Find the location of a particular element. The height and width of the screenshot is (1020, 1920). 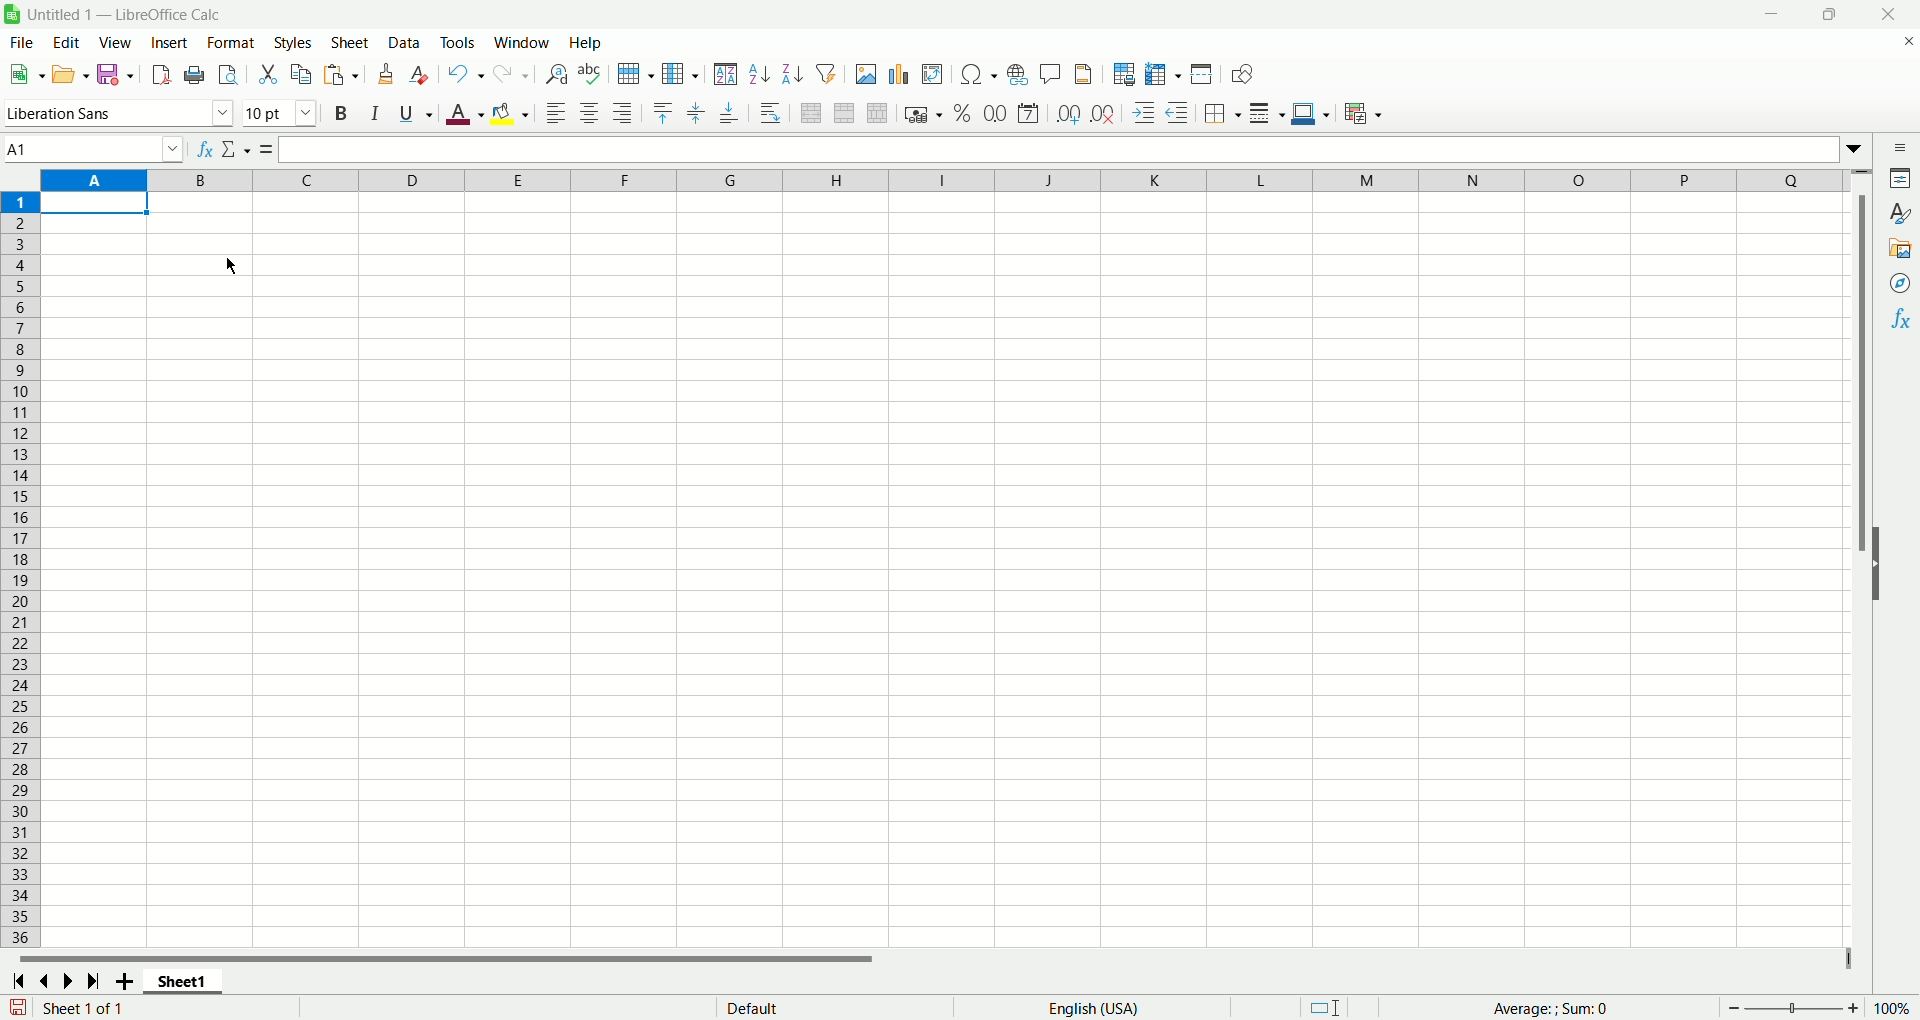

unmerge cell is located at coordinates (878, 114).